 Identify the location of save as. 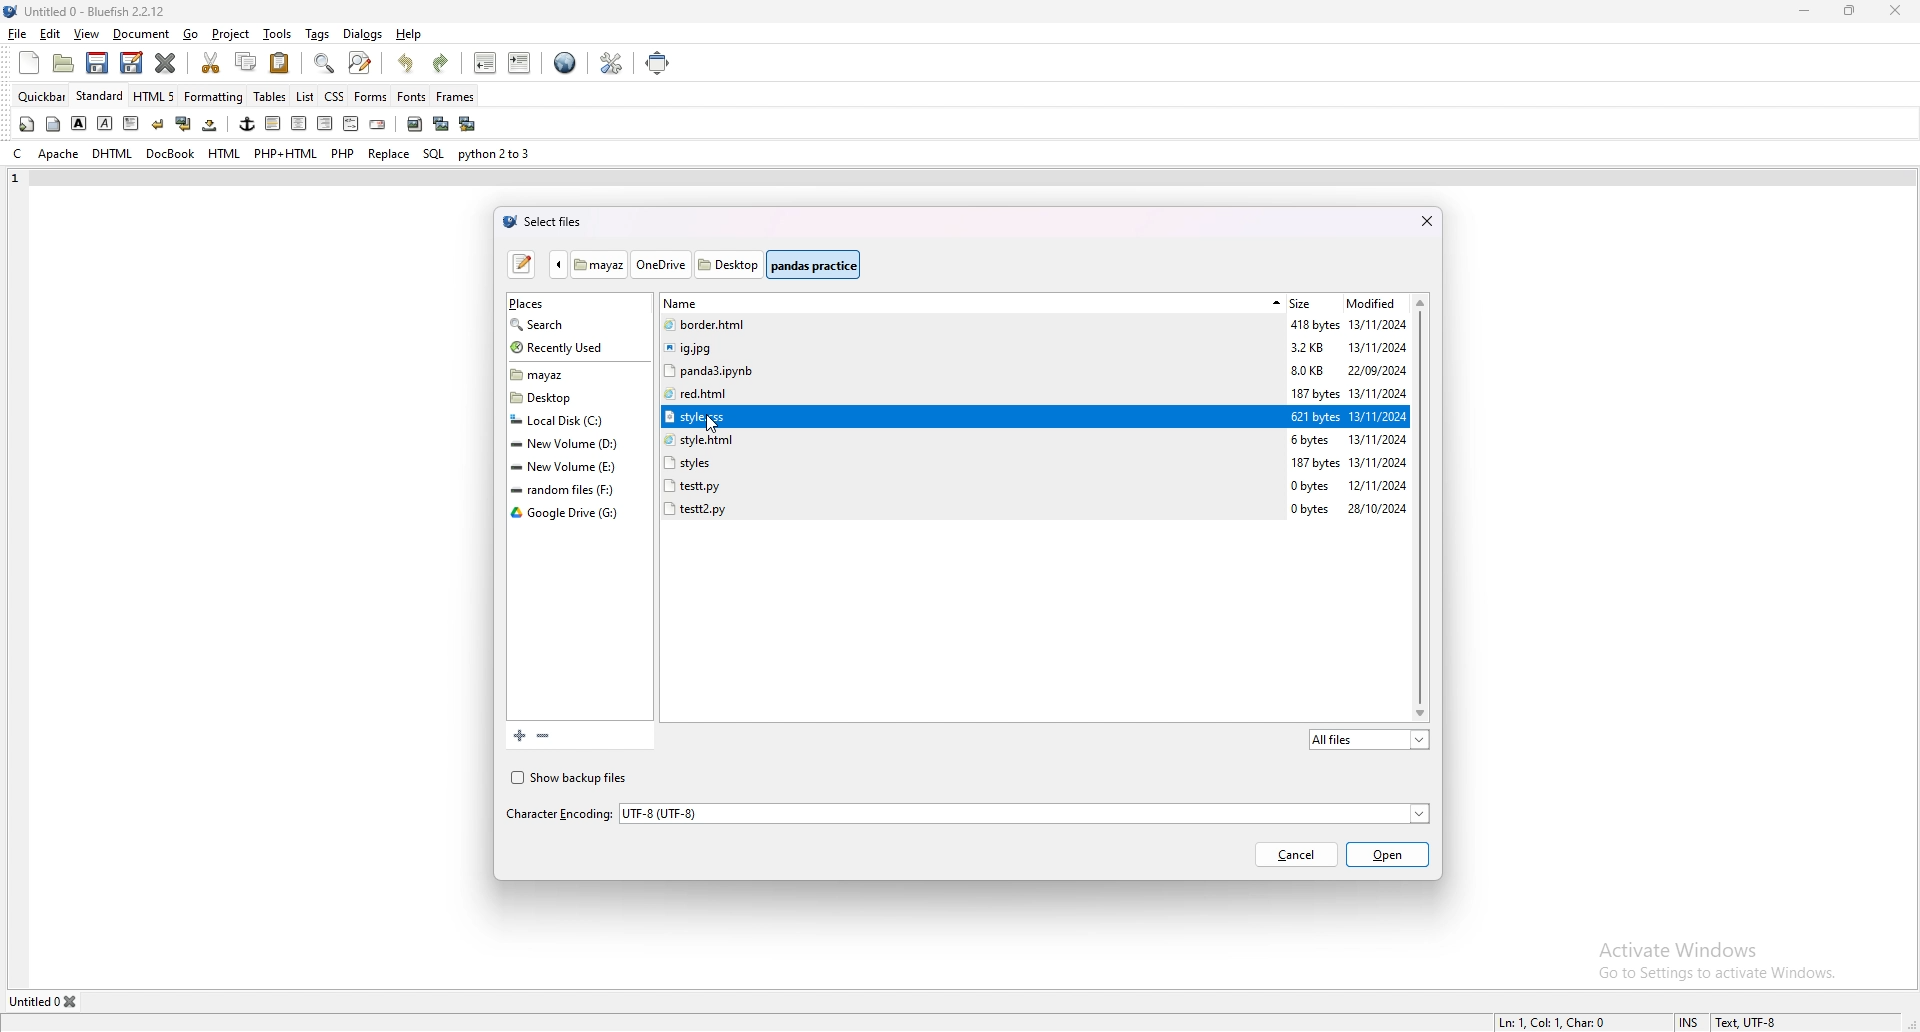
(133, 62).